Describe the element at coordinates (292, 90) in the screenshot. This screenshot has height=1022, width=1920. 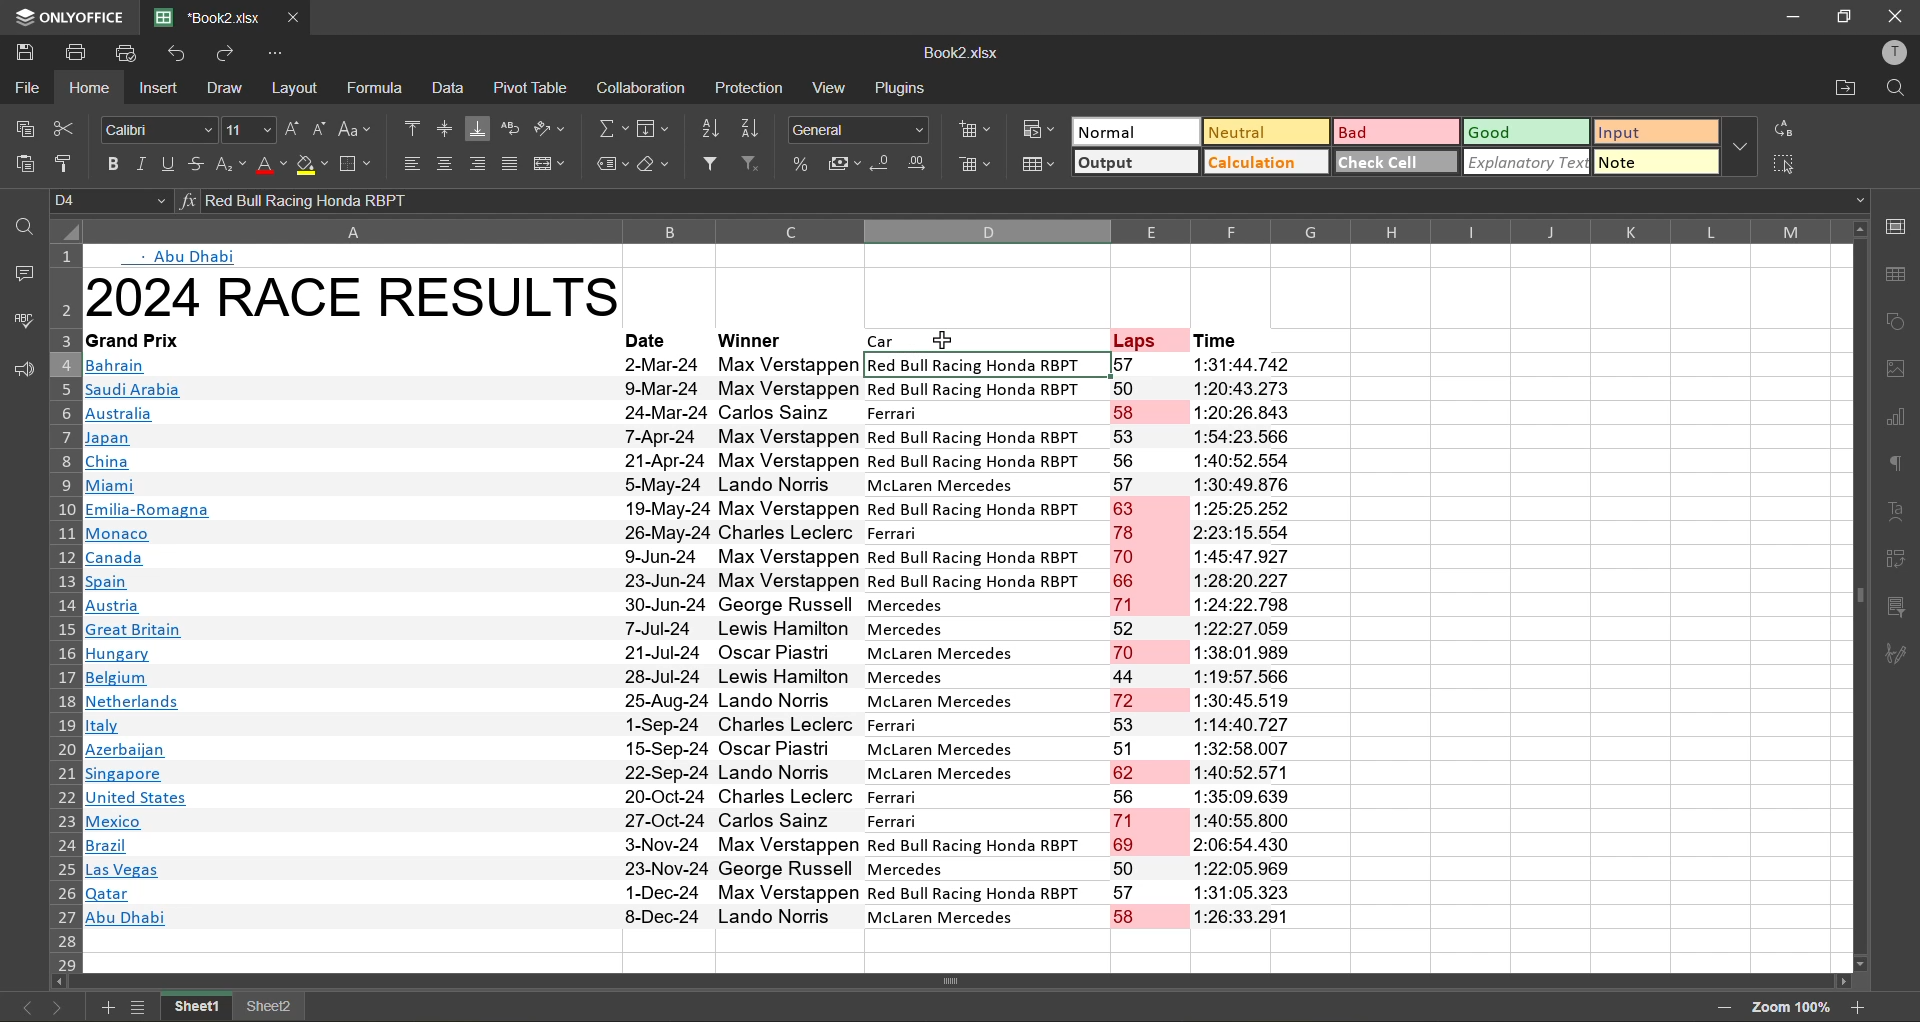
I see `layout` at that location.